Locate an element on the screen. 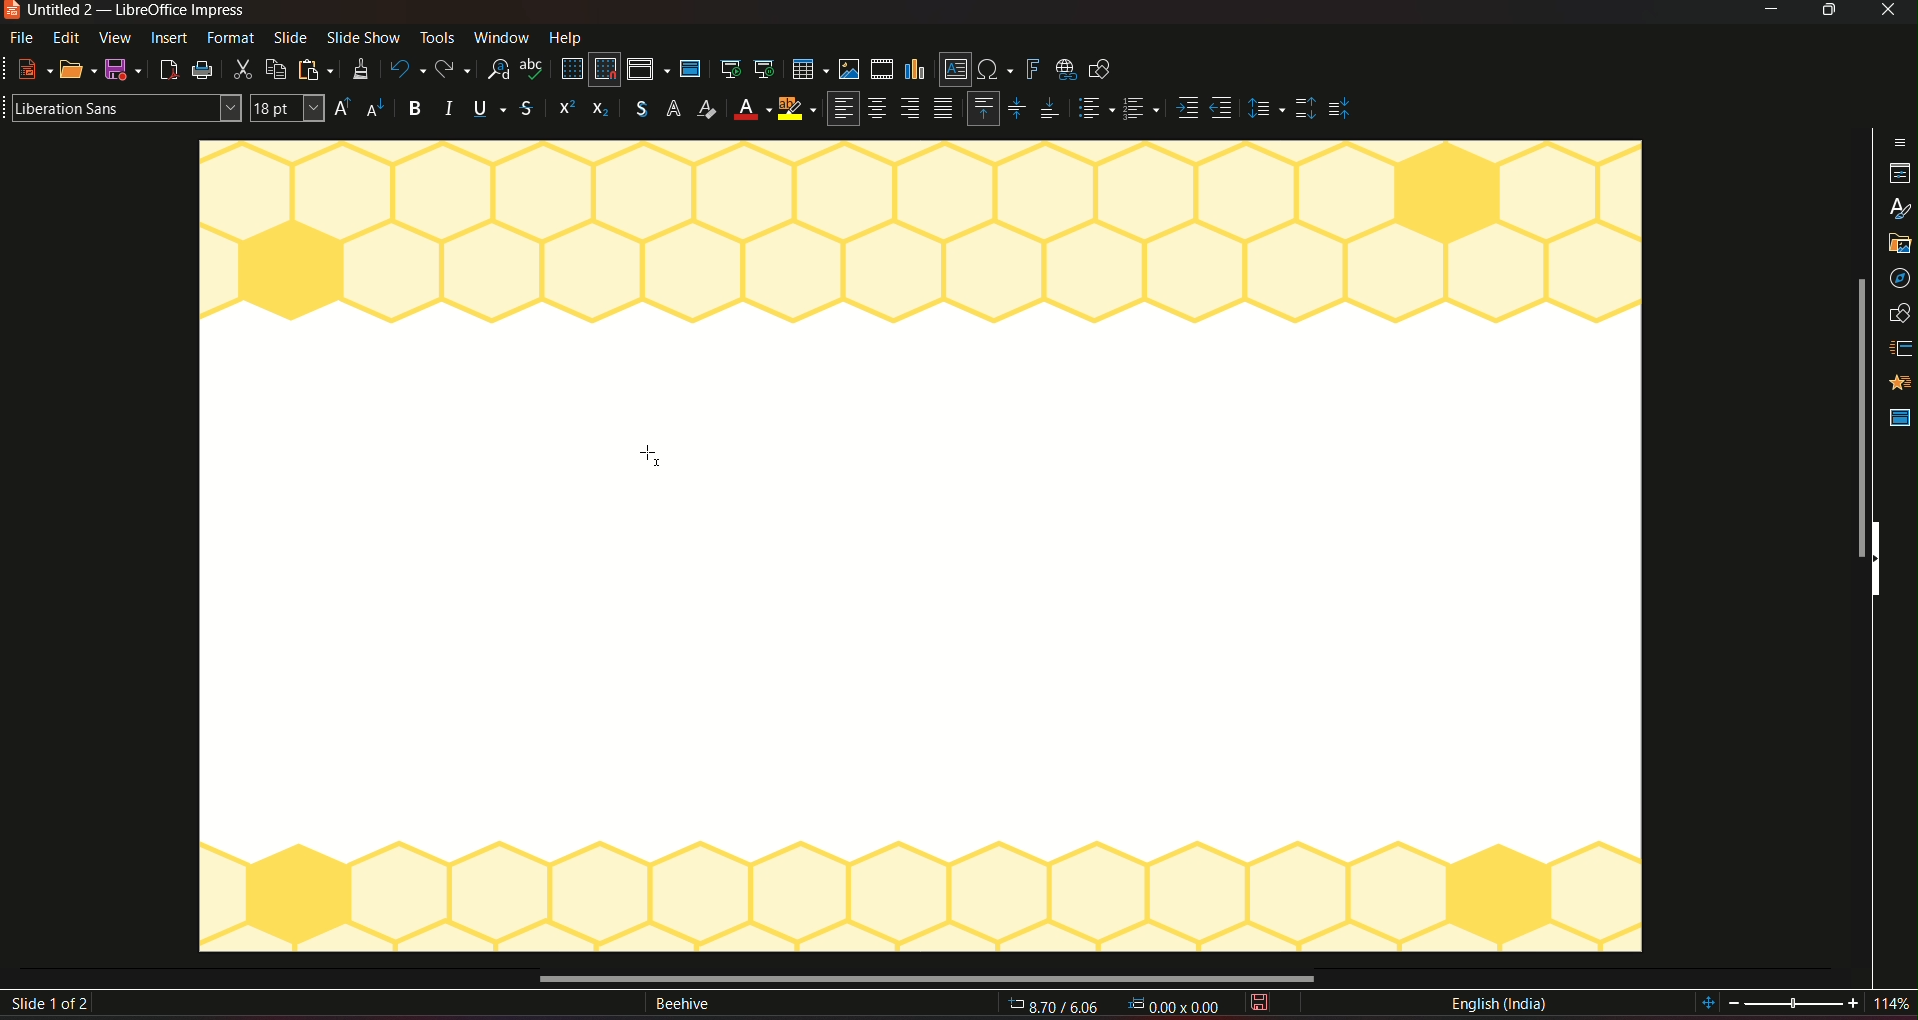  Untitled 2 — LibreOffice Impress is located at coordinates (126, 12).